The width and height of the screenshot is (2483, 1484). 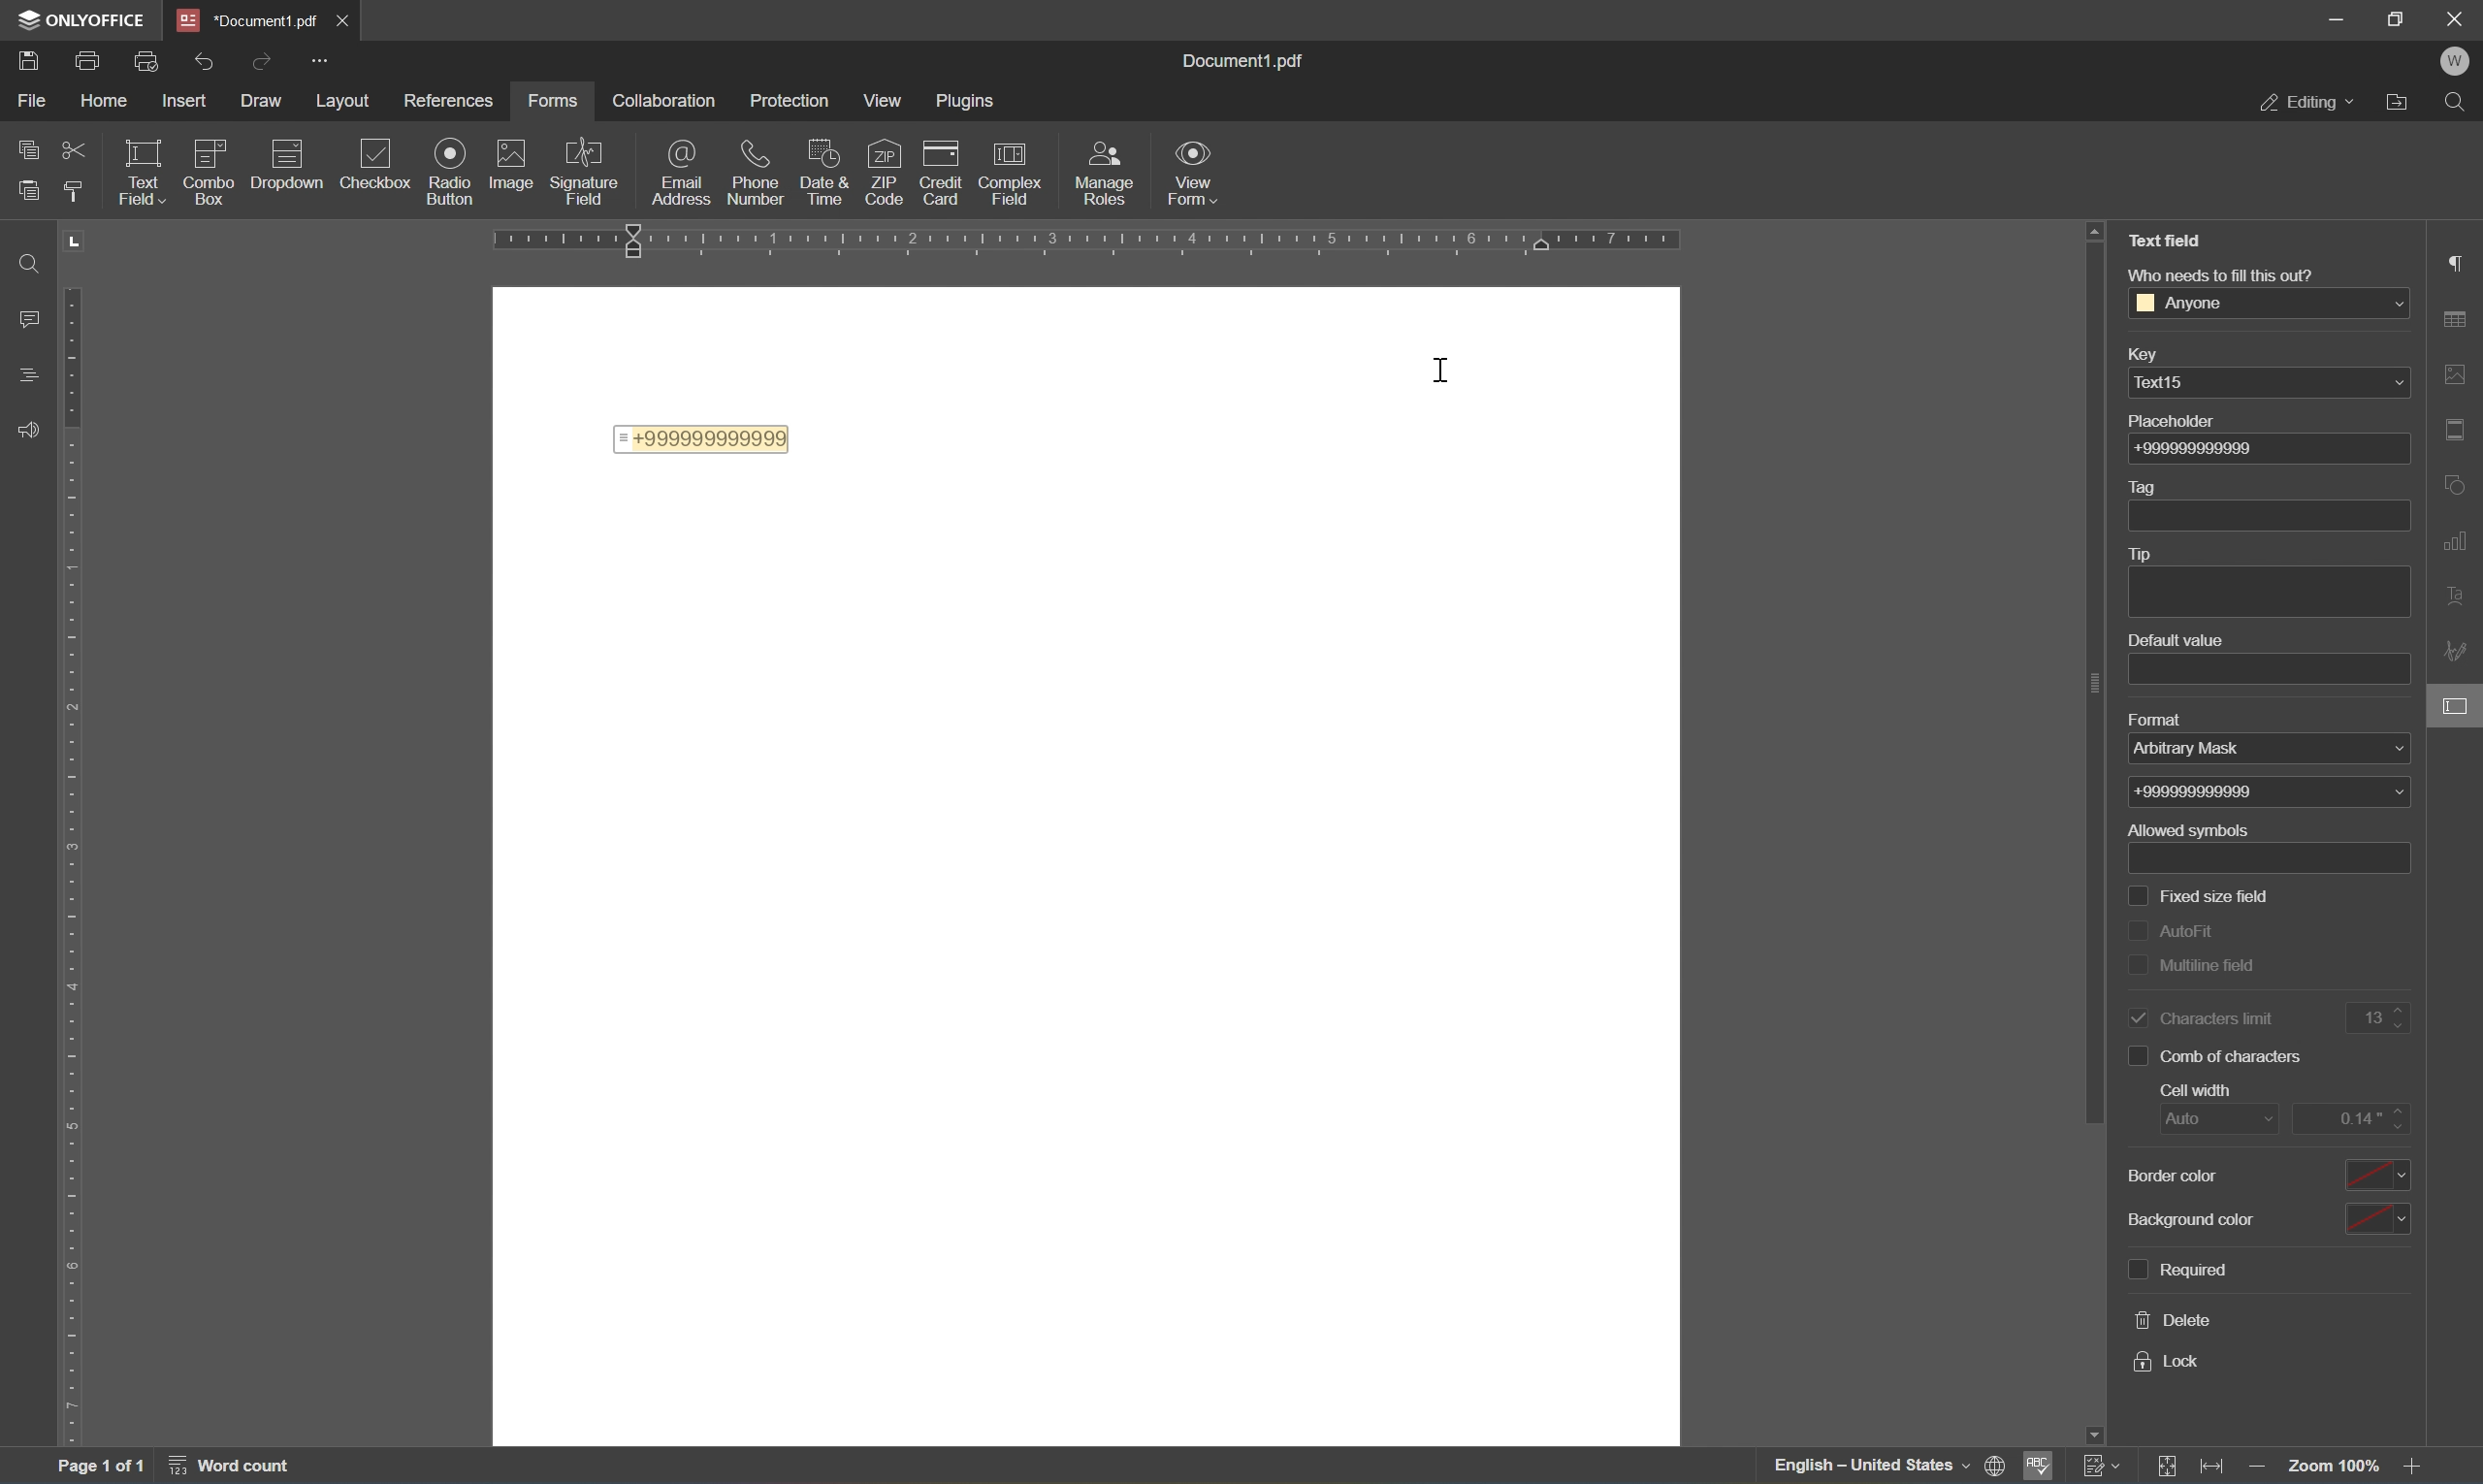 I want to click on find, so click(x=2461, y=104).